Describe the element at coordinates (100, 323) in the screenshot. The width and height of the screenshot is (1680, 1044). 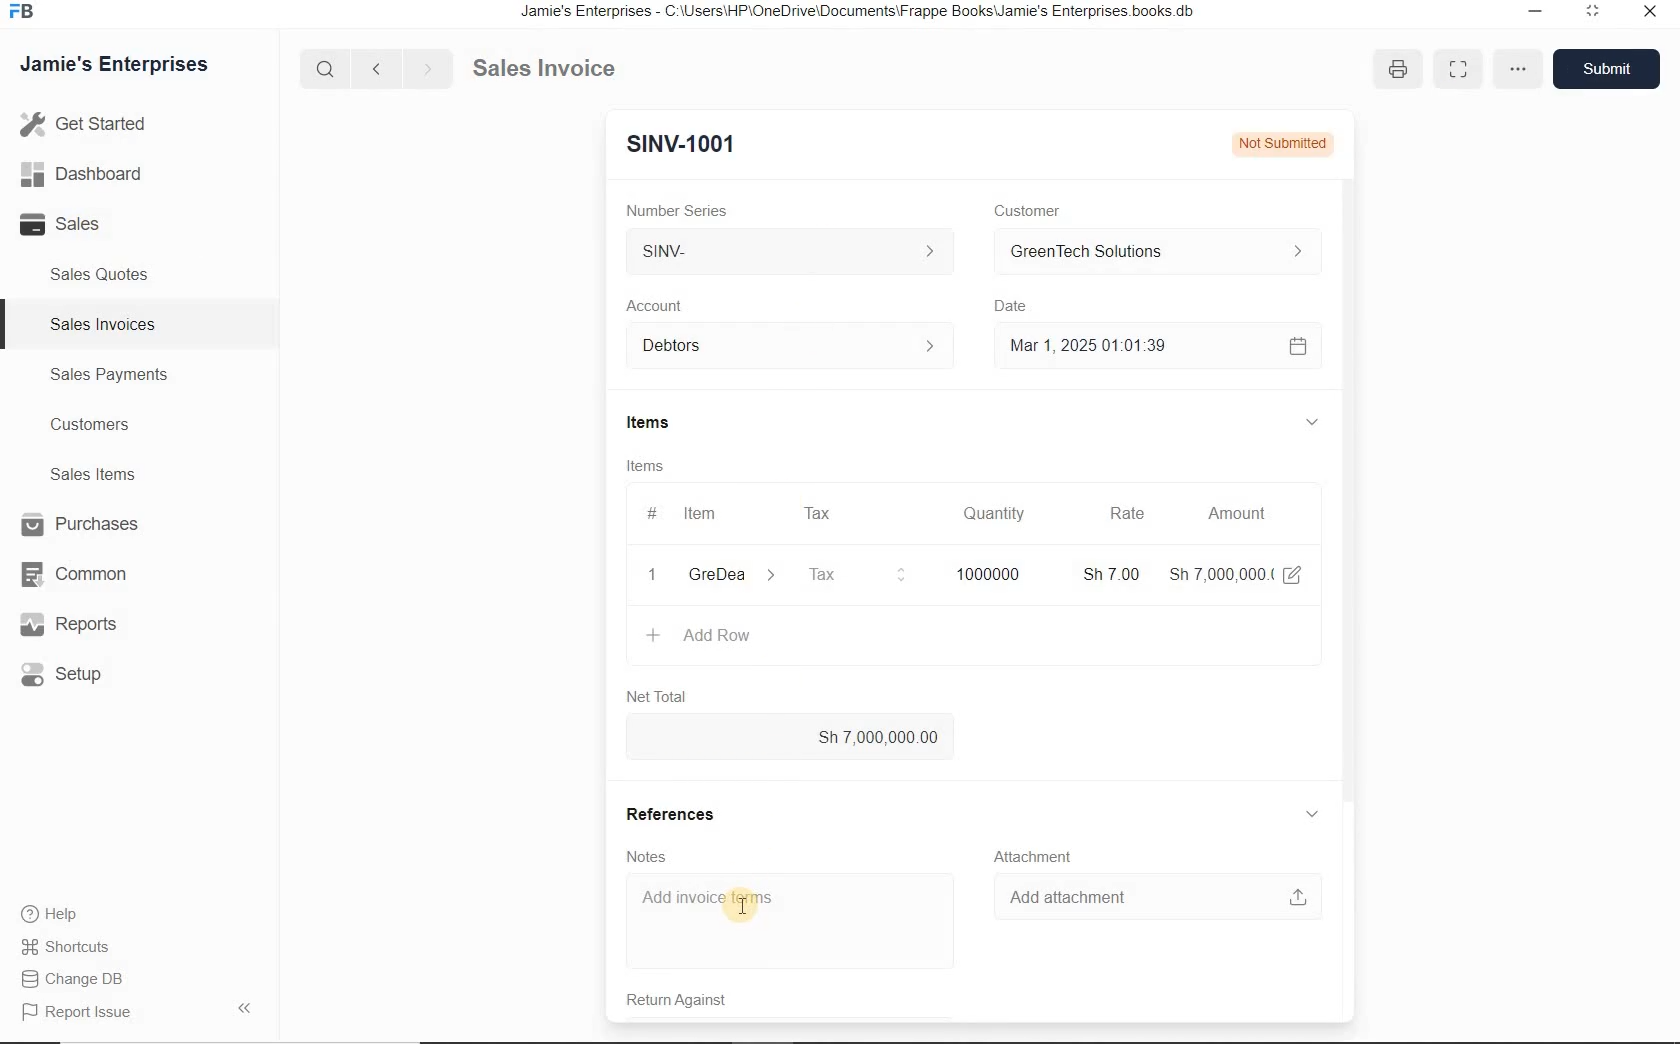
I see `Sales Invoices` at that location.